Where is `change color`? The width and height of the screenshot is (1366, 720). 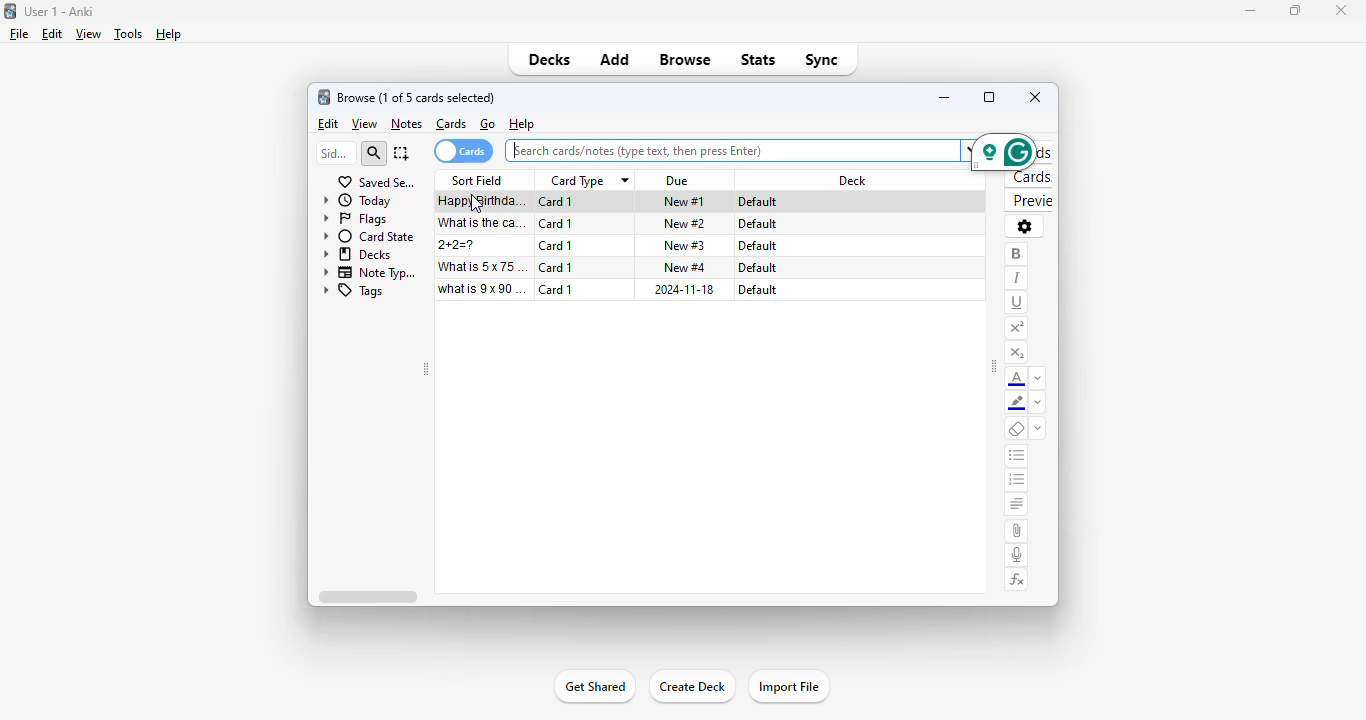
change color is located at coordinates (1037, 402).